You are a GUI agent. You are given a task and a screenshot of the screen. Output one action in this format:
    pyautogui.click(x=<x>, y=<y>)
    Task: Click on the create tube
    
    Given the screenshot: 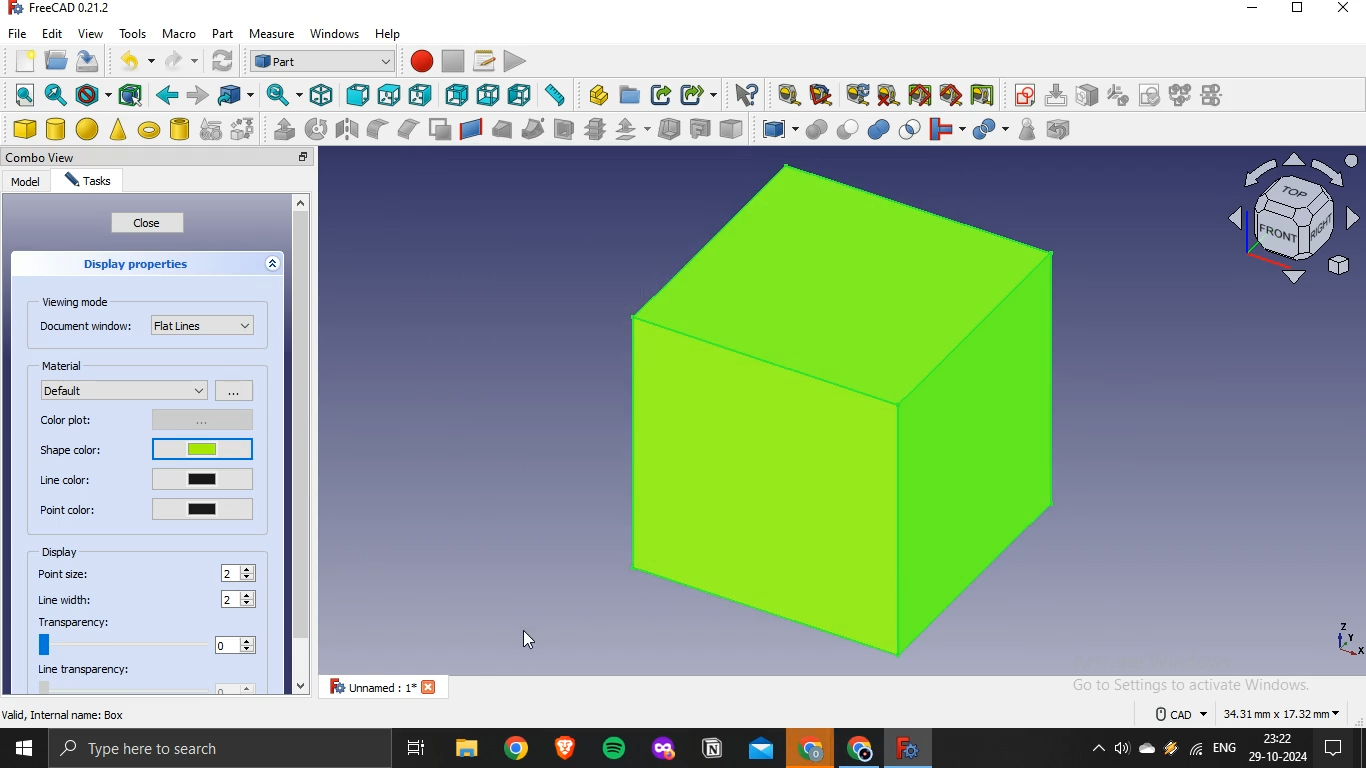 What is the action you would take?
    pyautogui.click(x=179, y=129)
    